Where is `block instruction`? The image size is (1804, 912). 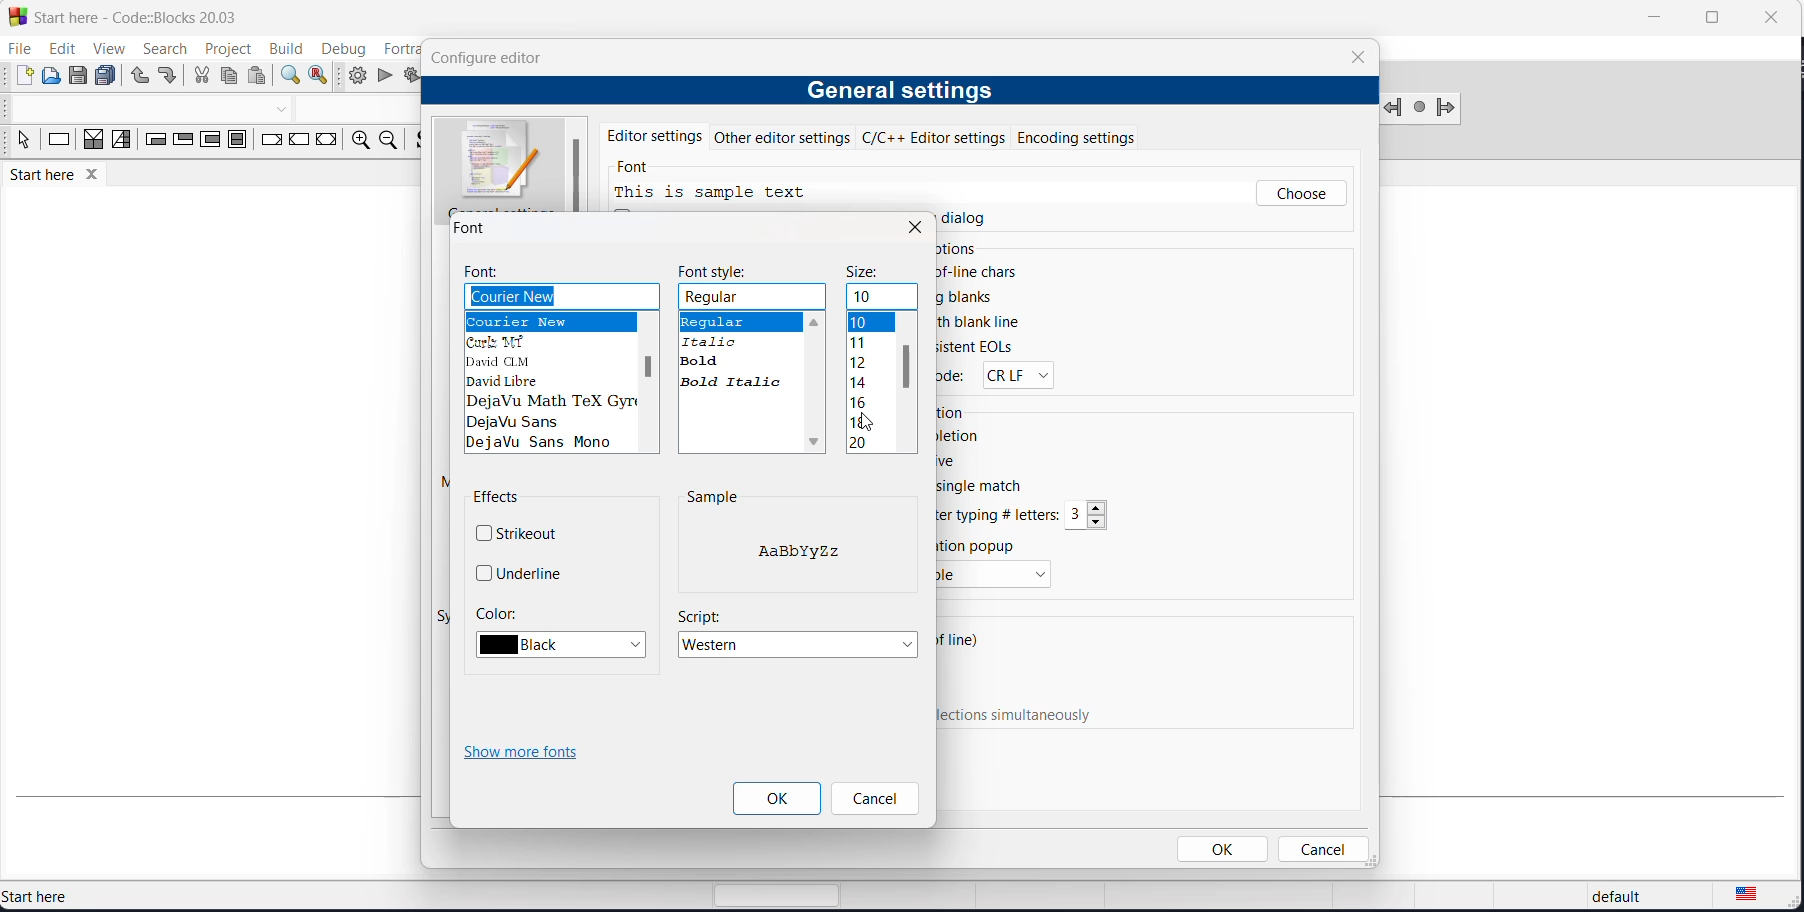
block instruction is located at coordinates (236, 141).